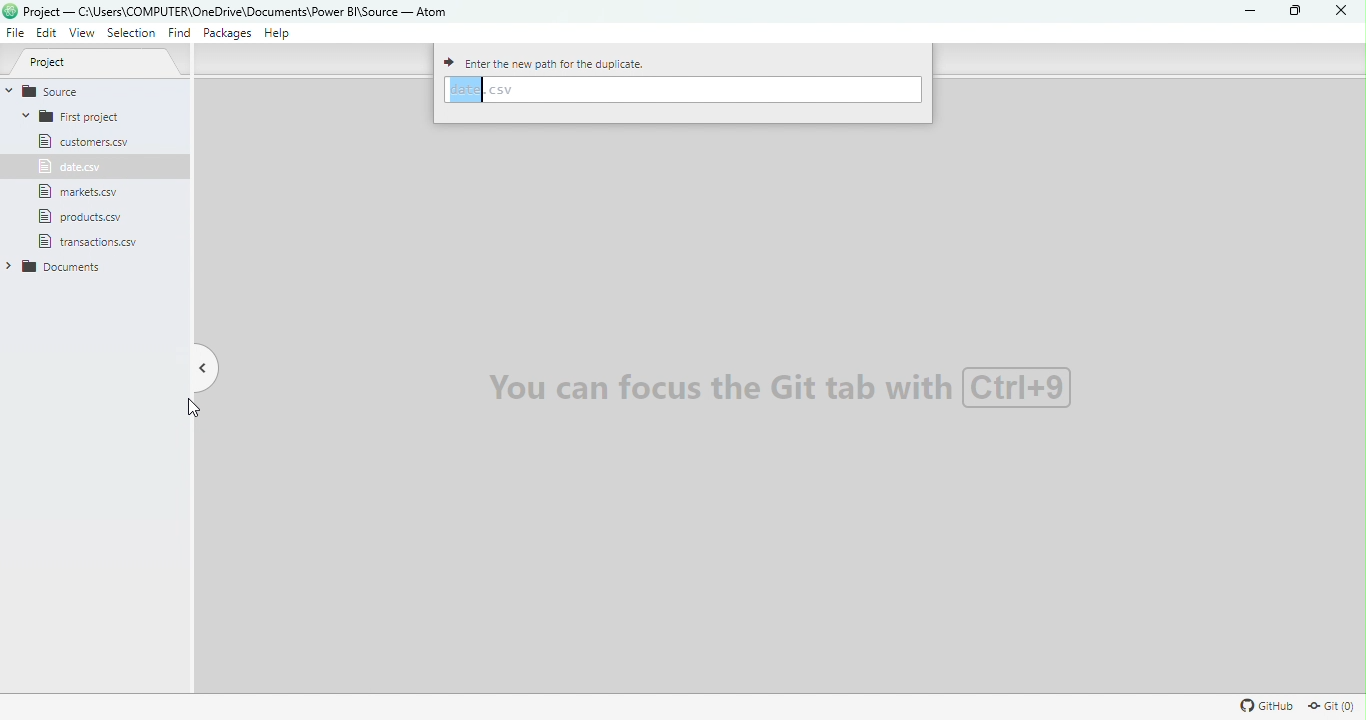 This screenshot has width=1366, height=720. I want to click on Edit, so click(47, 34).